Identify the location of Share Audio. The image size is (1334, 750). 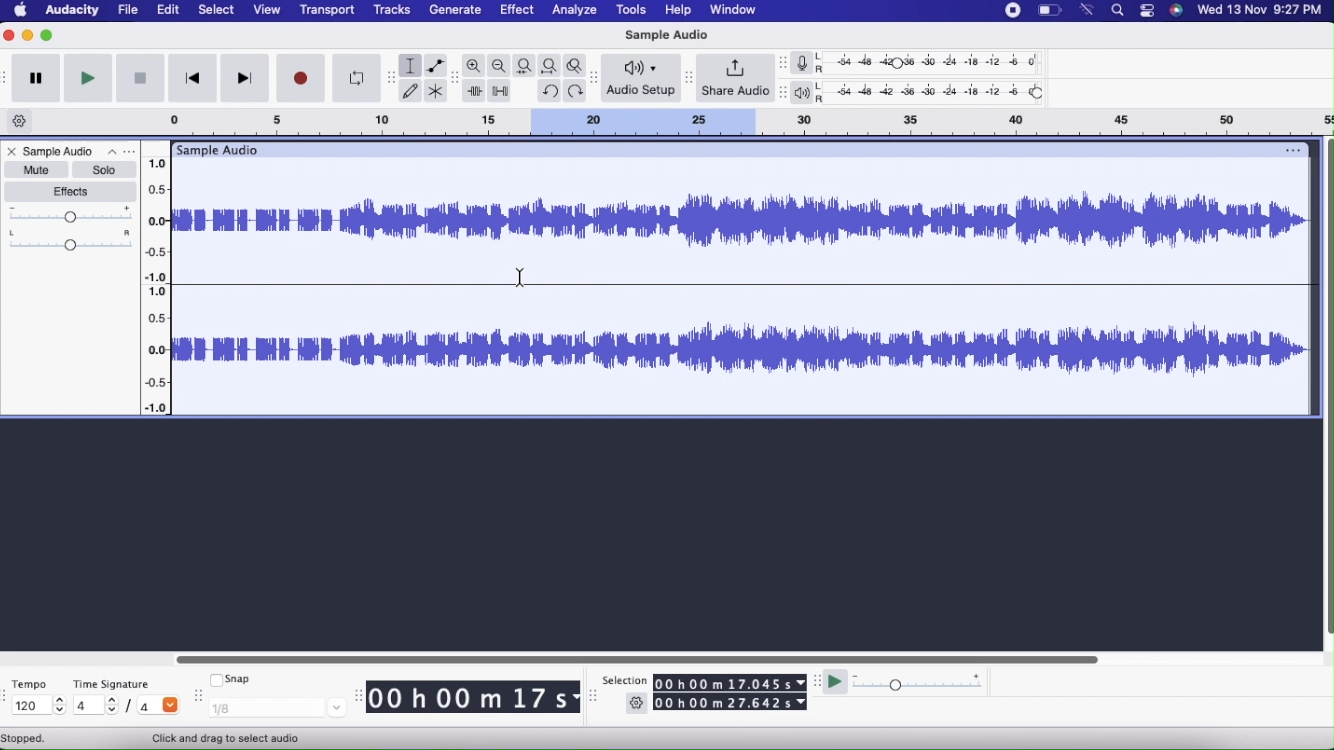
(735, 79).